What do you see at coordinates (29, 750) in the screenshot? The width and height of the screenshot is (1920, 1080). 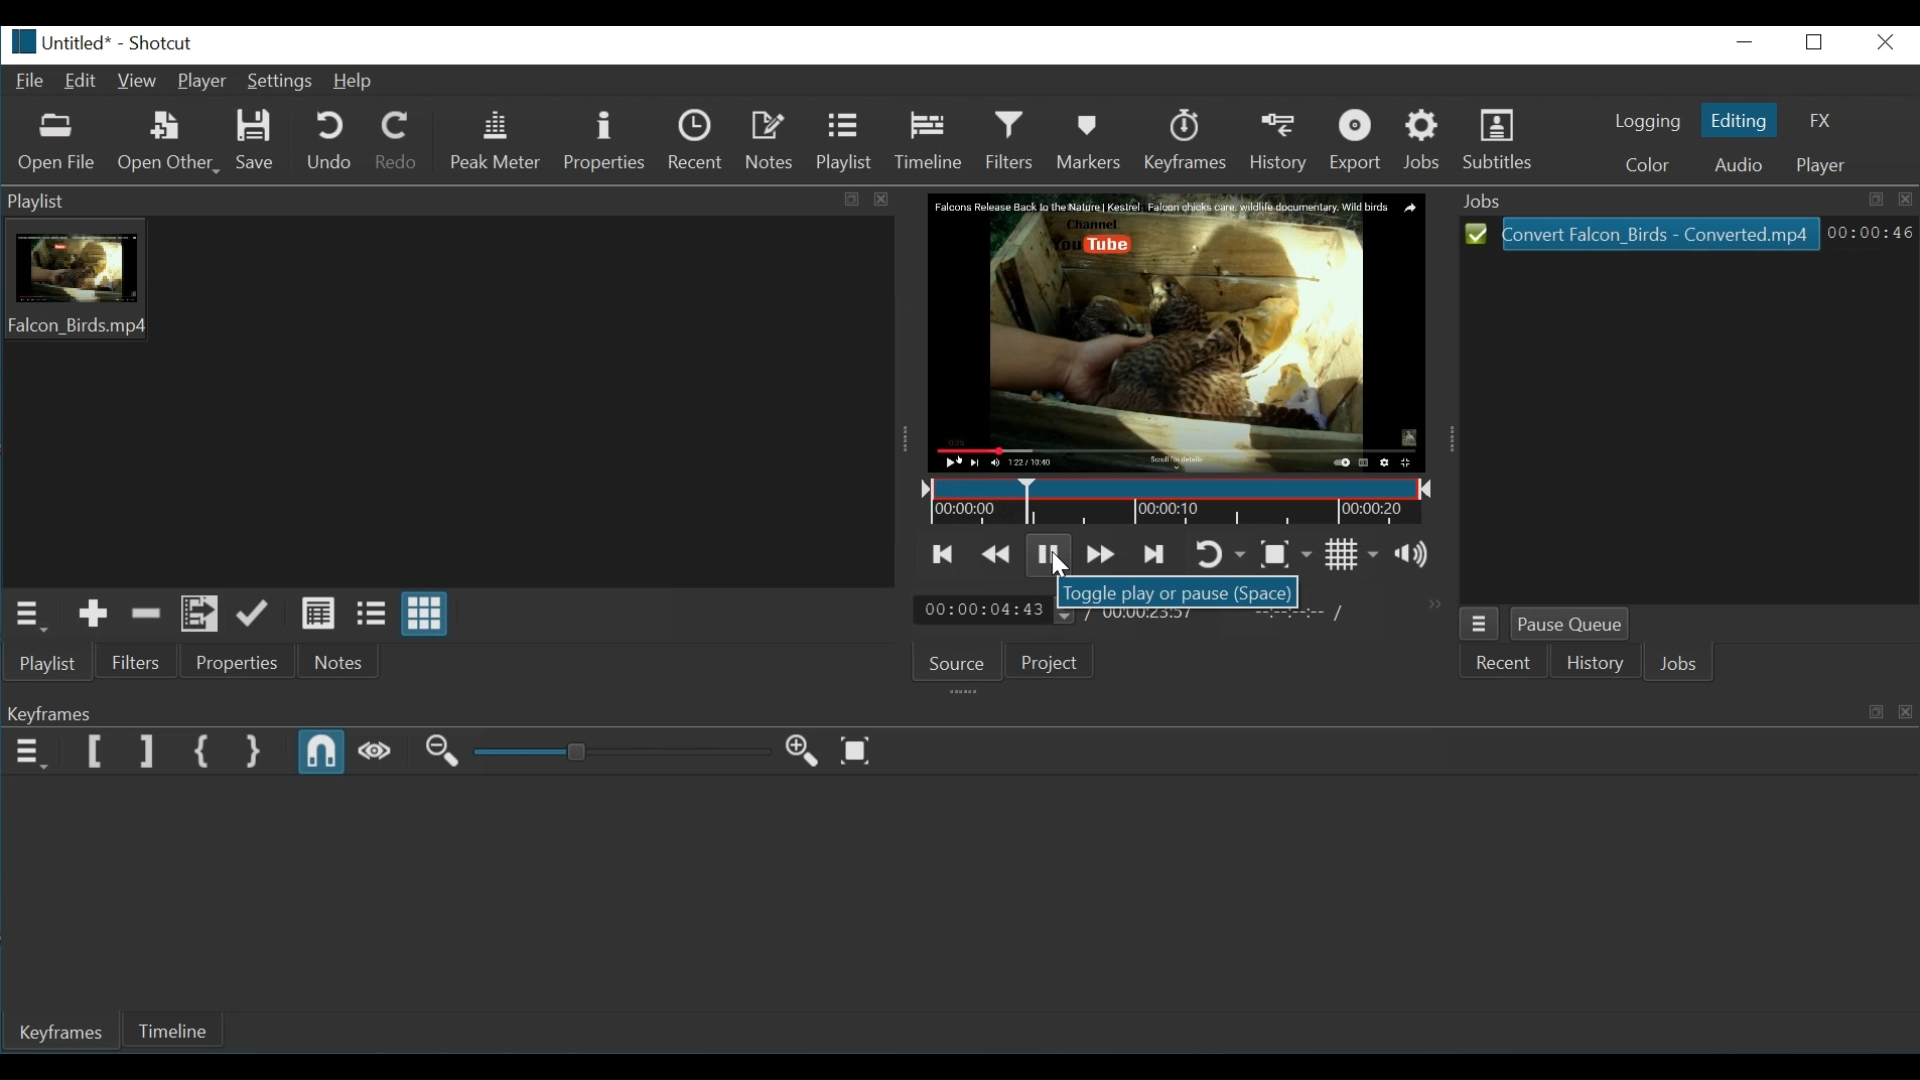 I see `Keyframe menu` at bounding box center [29, 750].